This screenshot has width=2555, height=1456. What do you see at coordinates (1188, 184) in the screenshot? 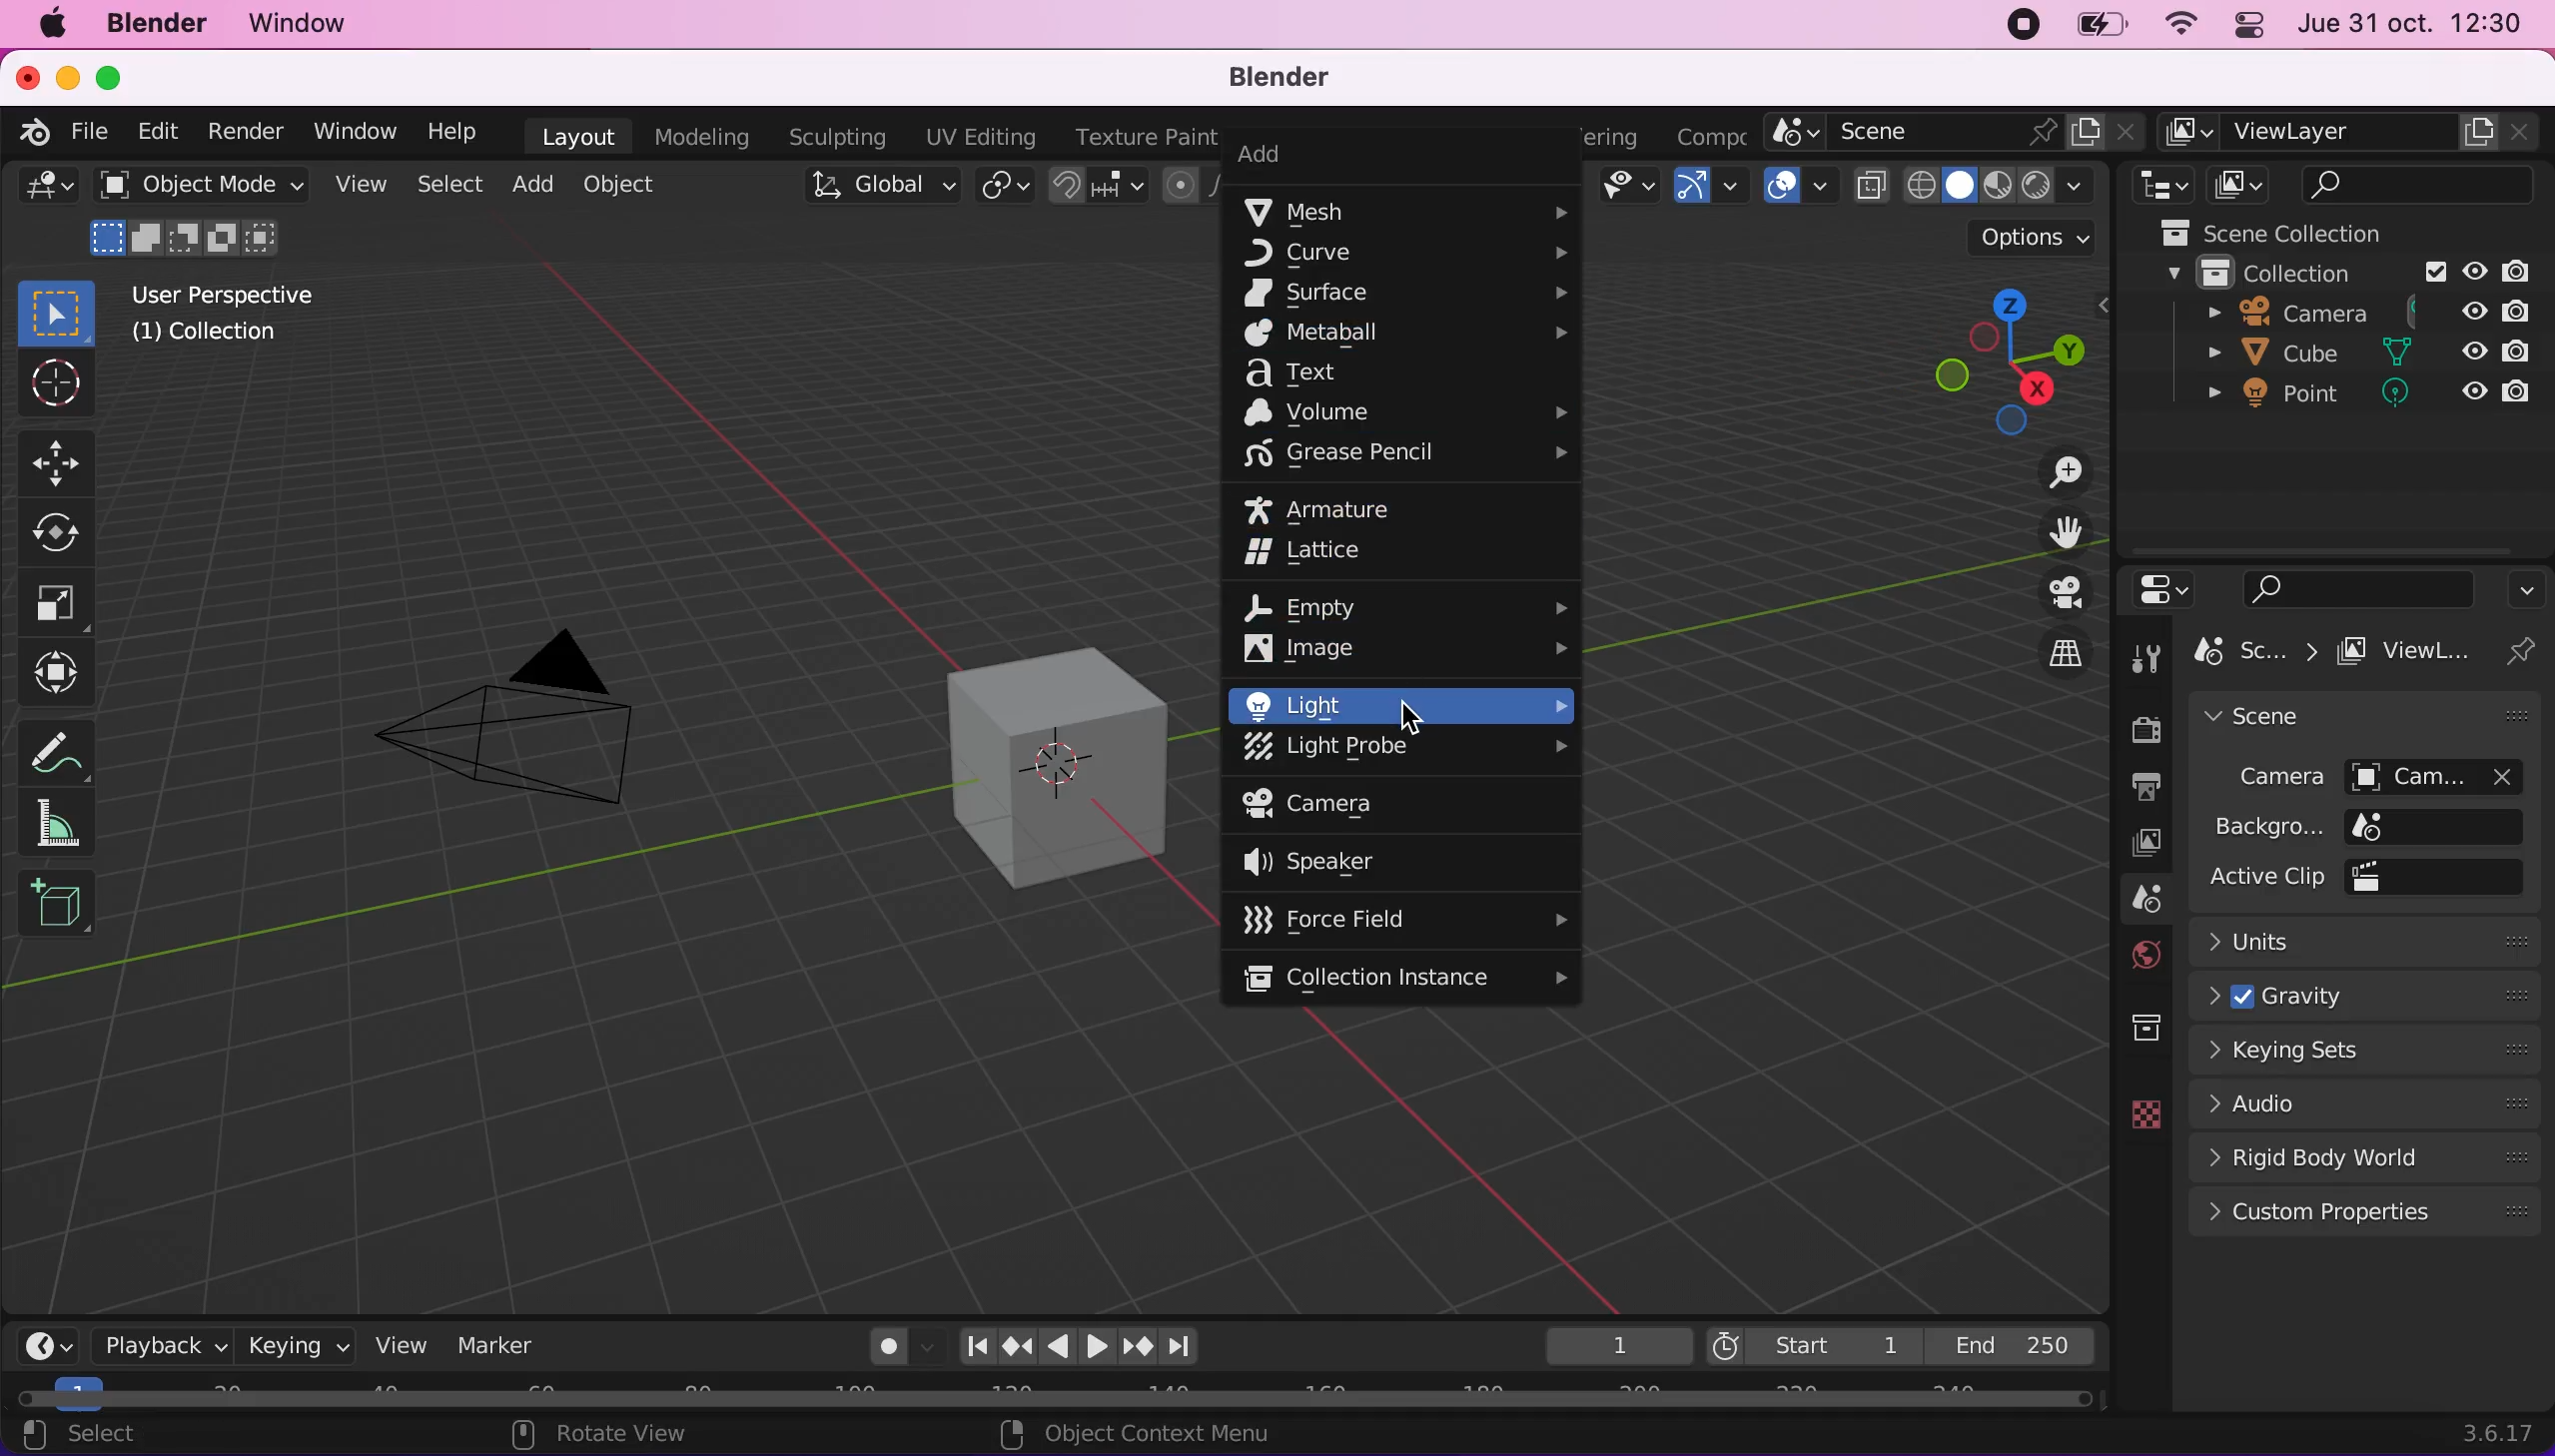
I see `proportional editing objects` at bounding box center [1188, 184].